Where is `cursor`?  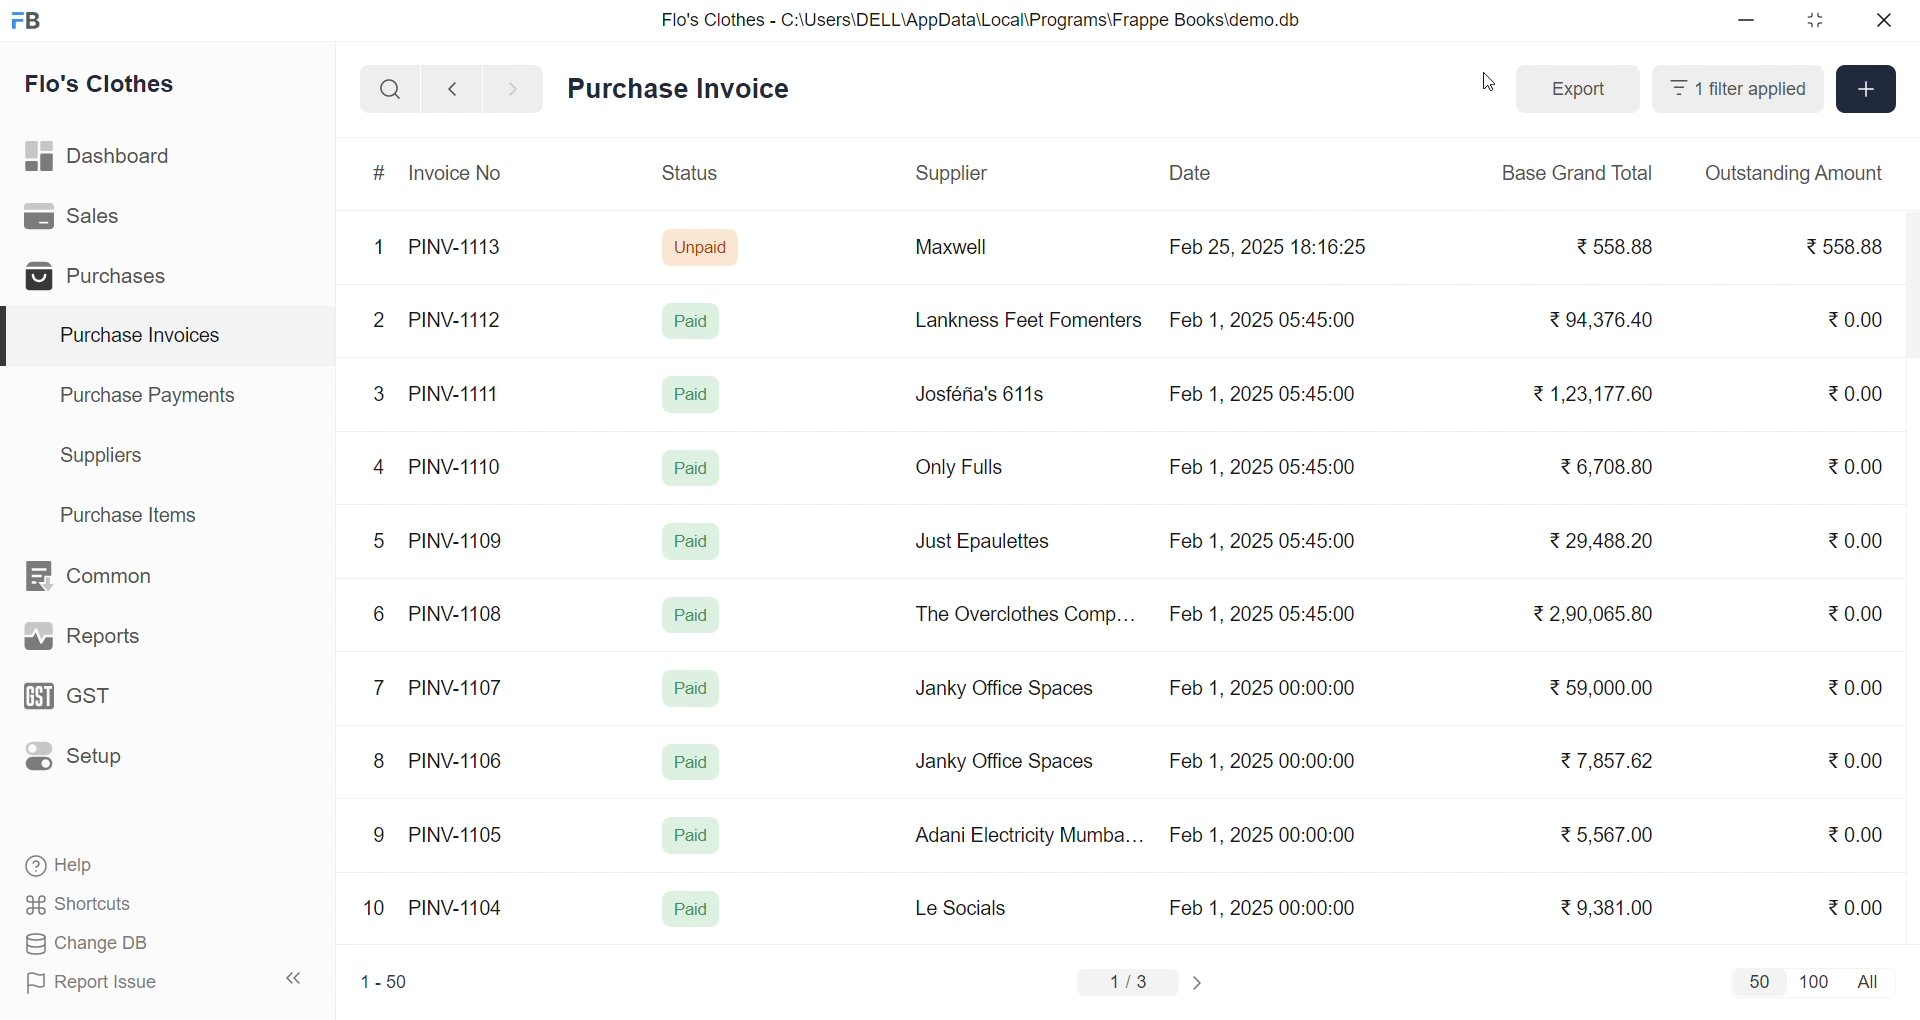
cursor is located at coordinates (1483, 87).